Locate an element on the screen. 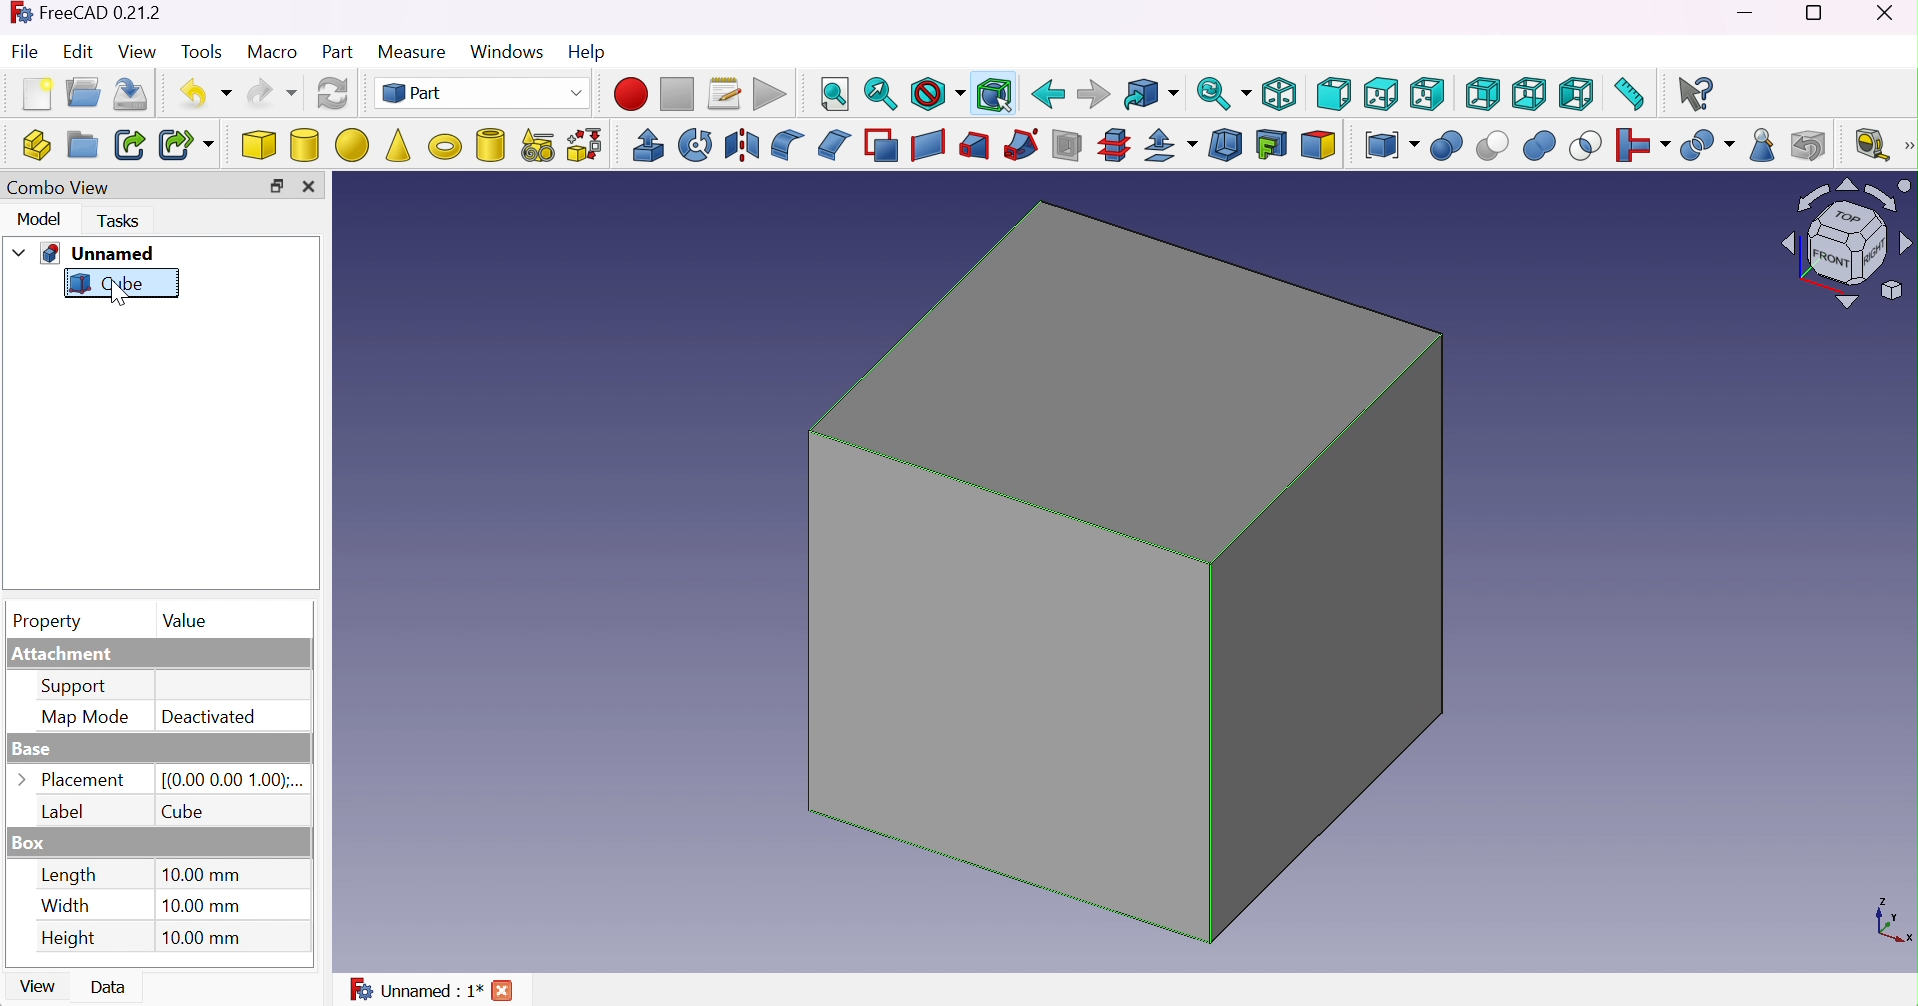 This screenshot has height=1006, width=1918. Defeaturing is located at coordinates (1805, 146).